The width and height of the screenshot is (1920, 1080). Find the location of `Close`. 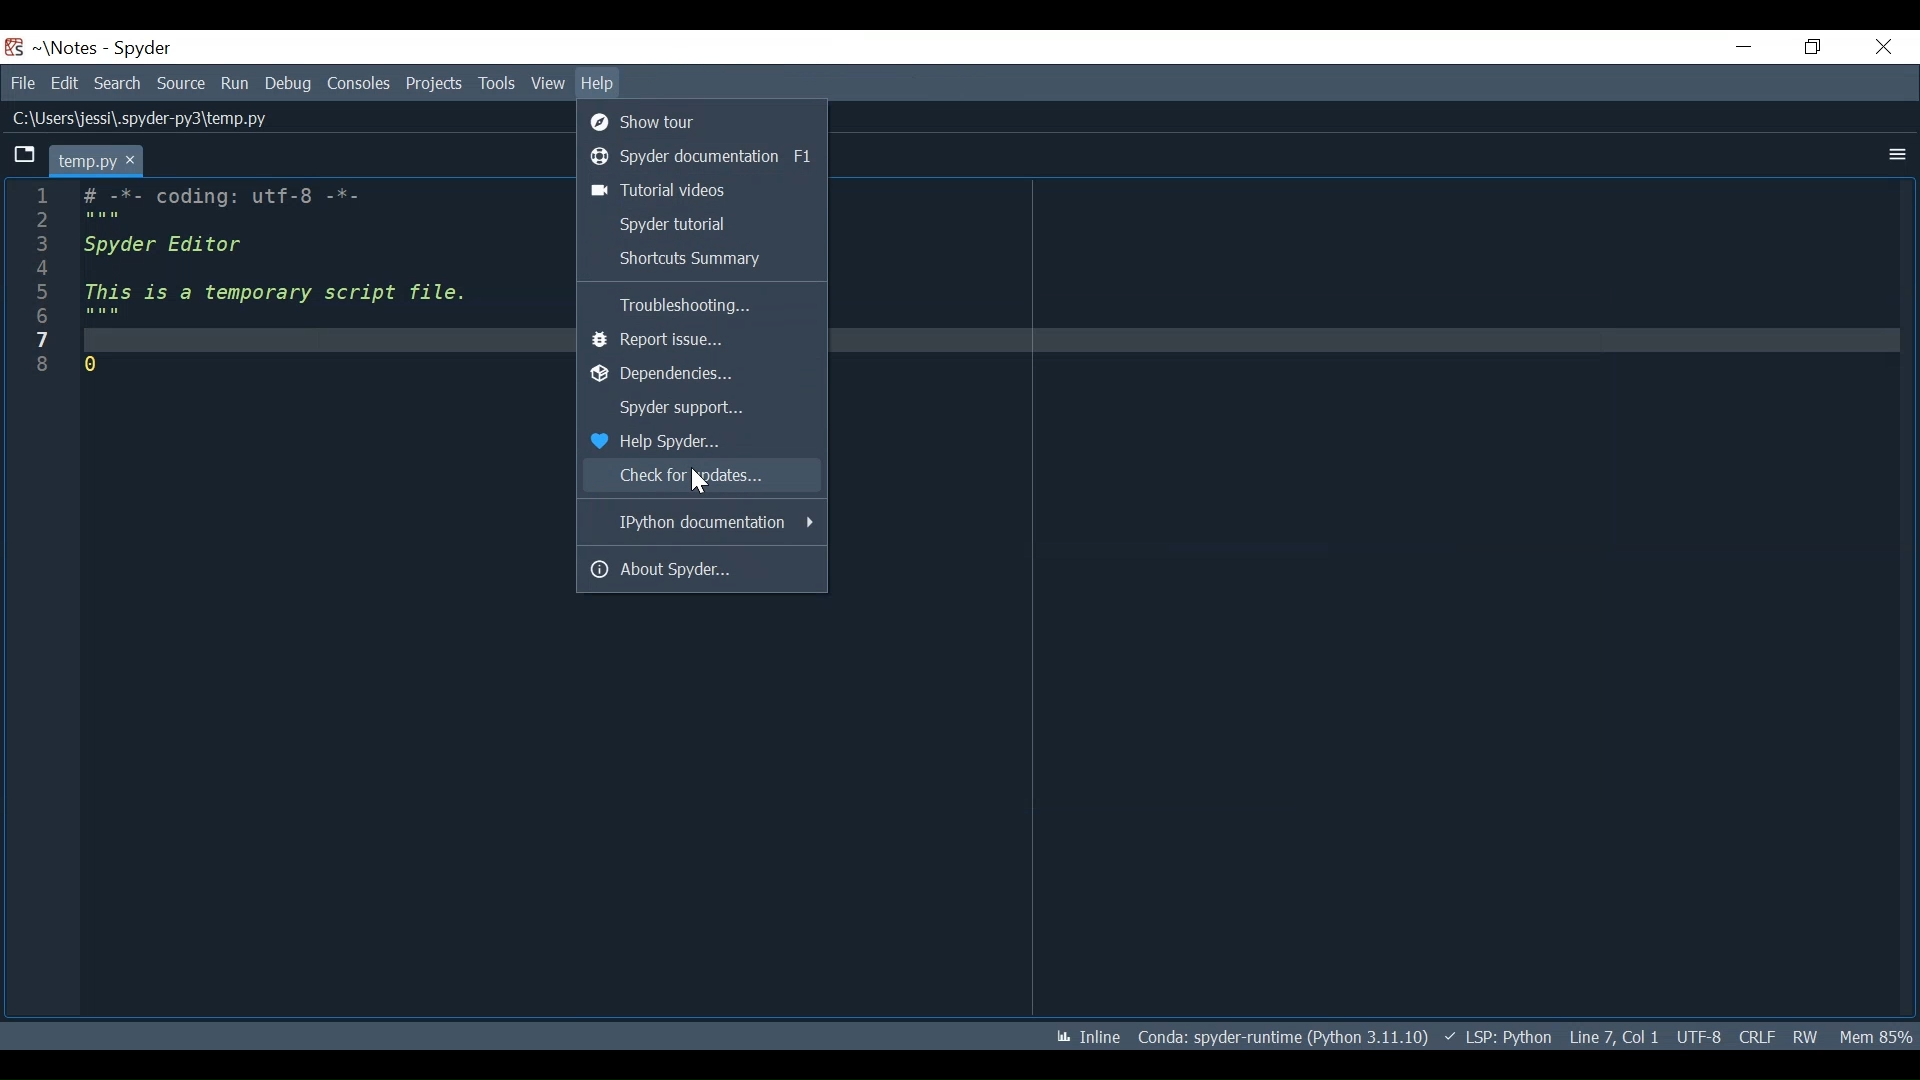

Close is located at coordinates (1883, 45).